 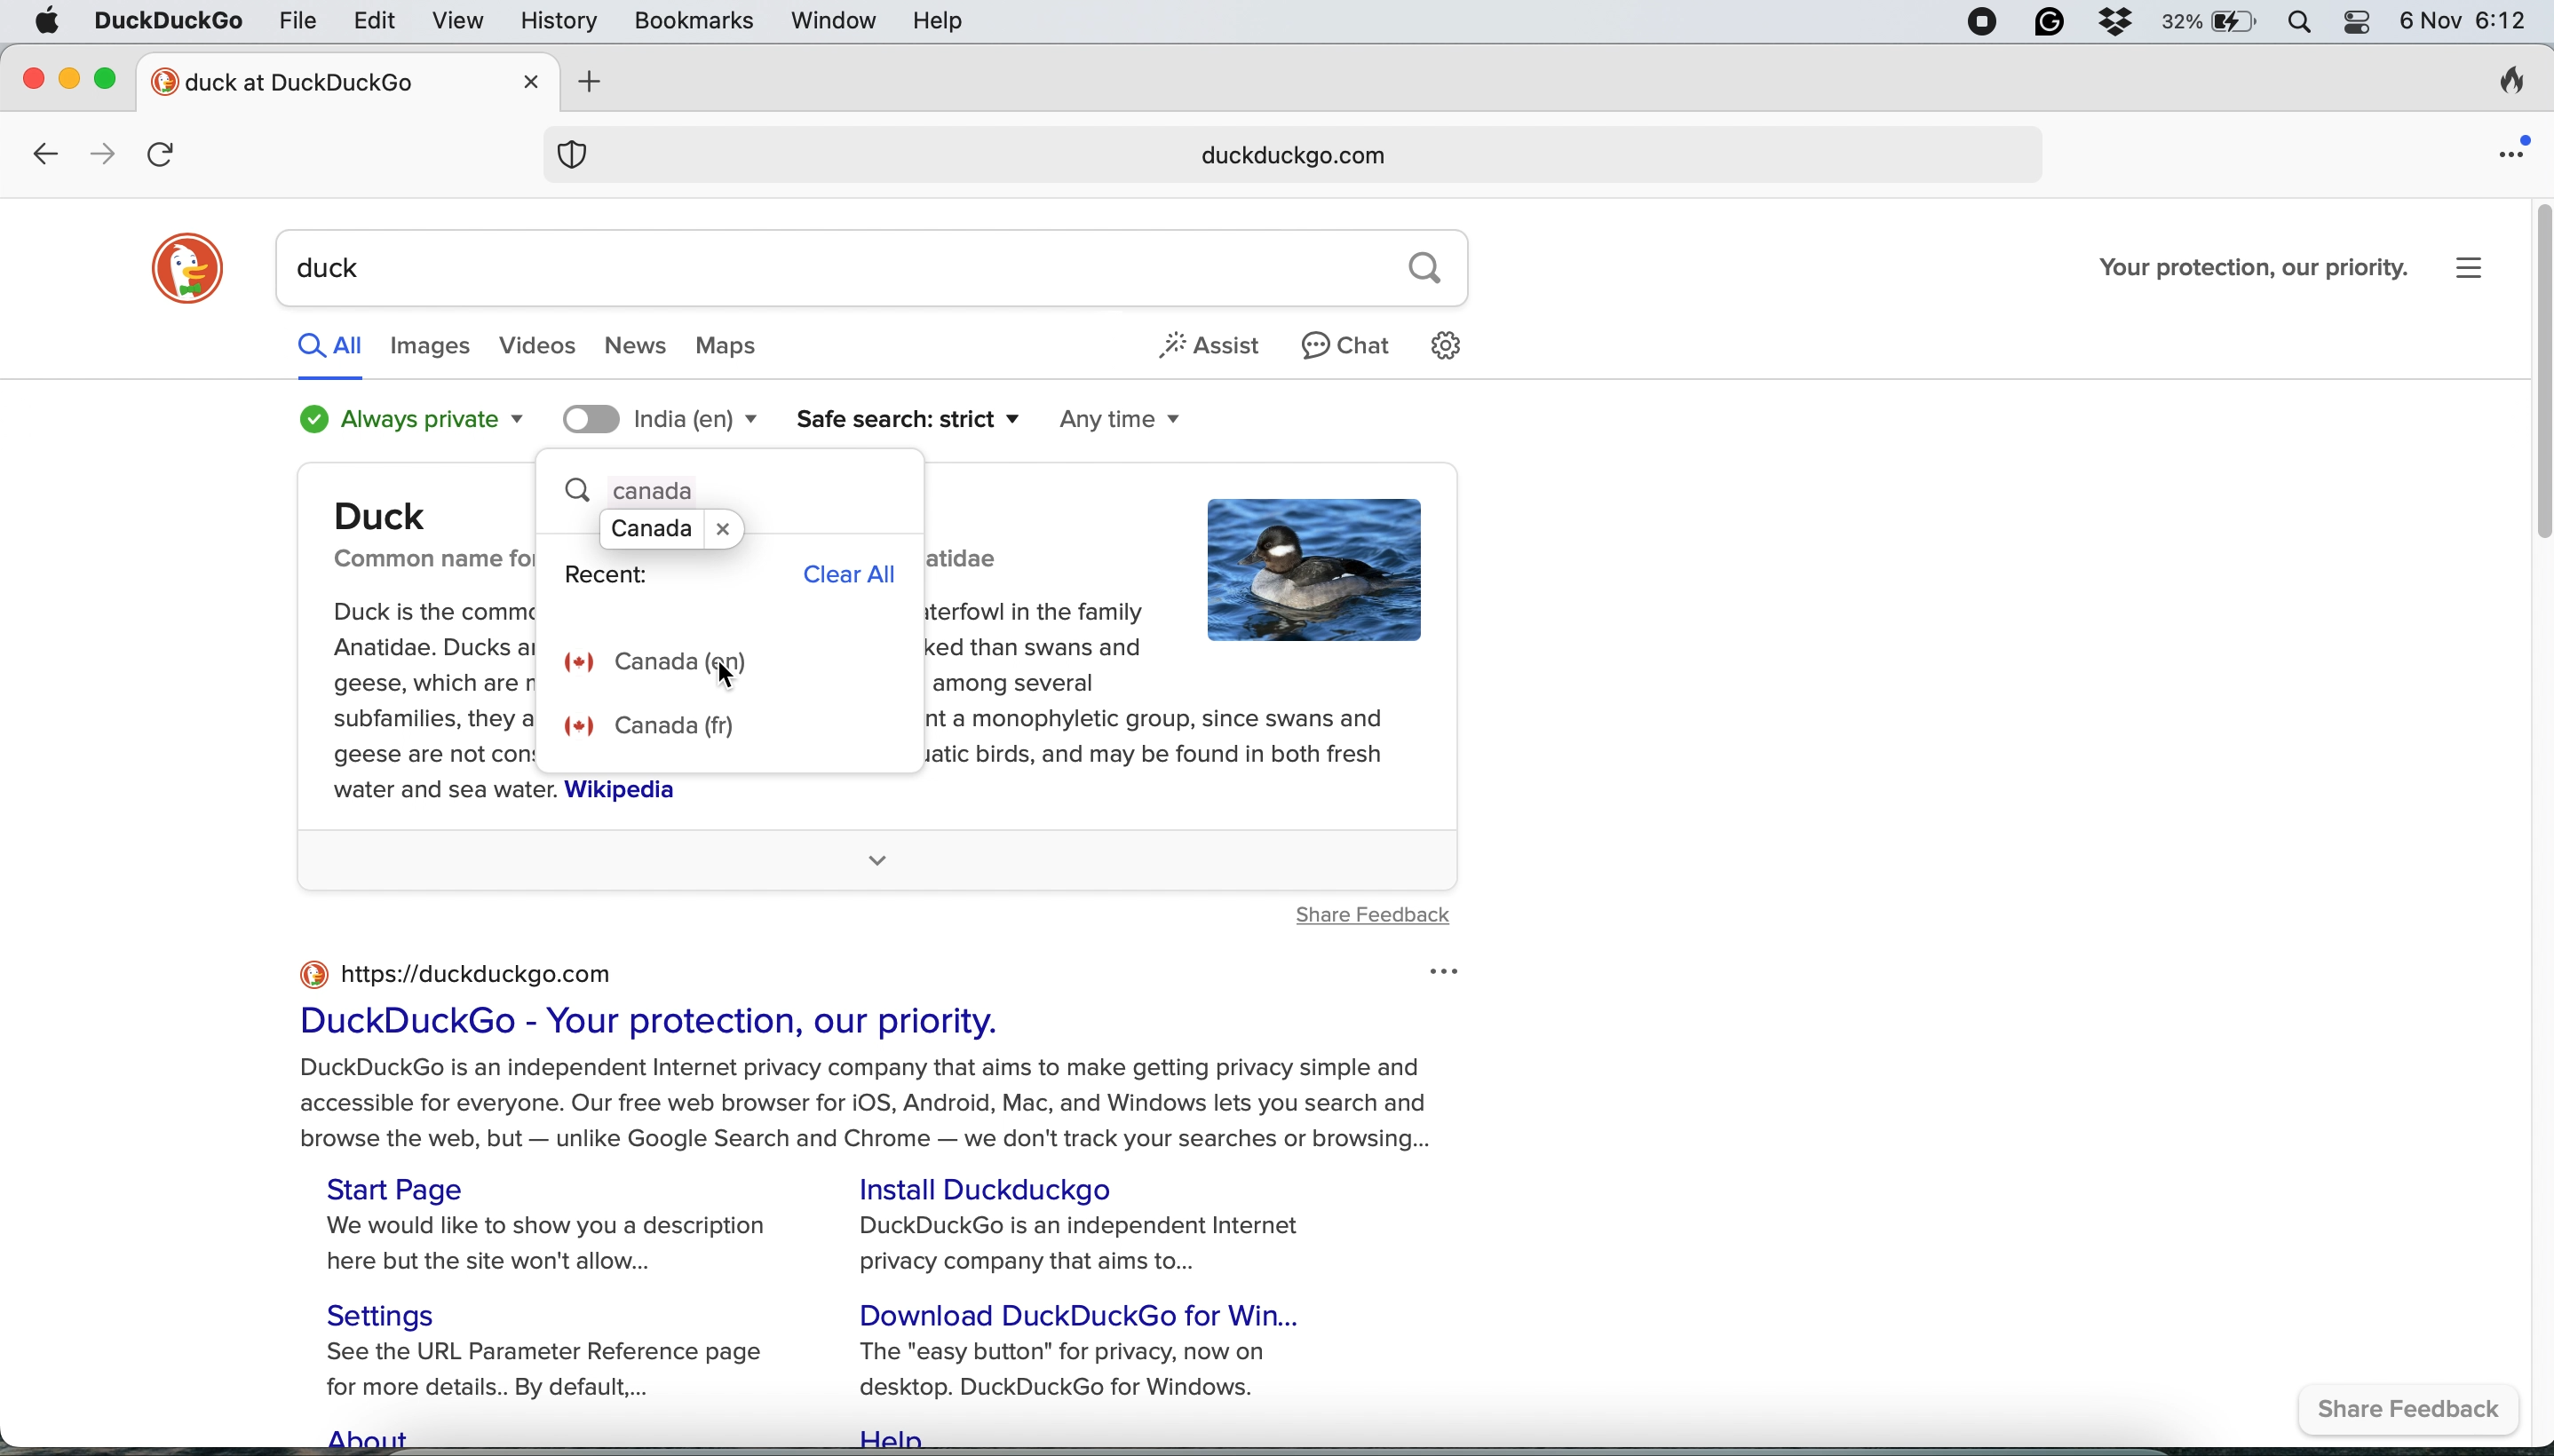 I want to click on canada, so click(x=673, y=492).